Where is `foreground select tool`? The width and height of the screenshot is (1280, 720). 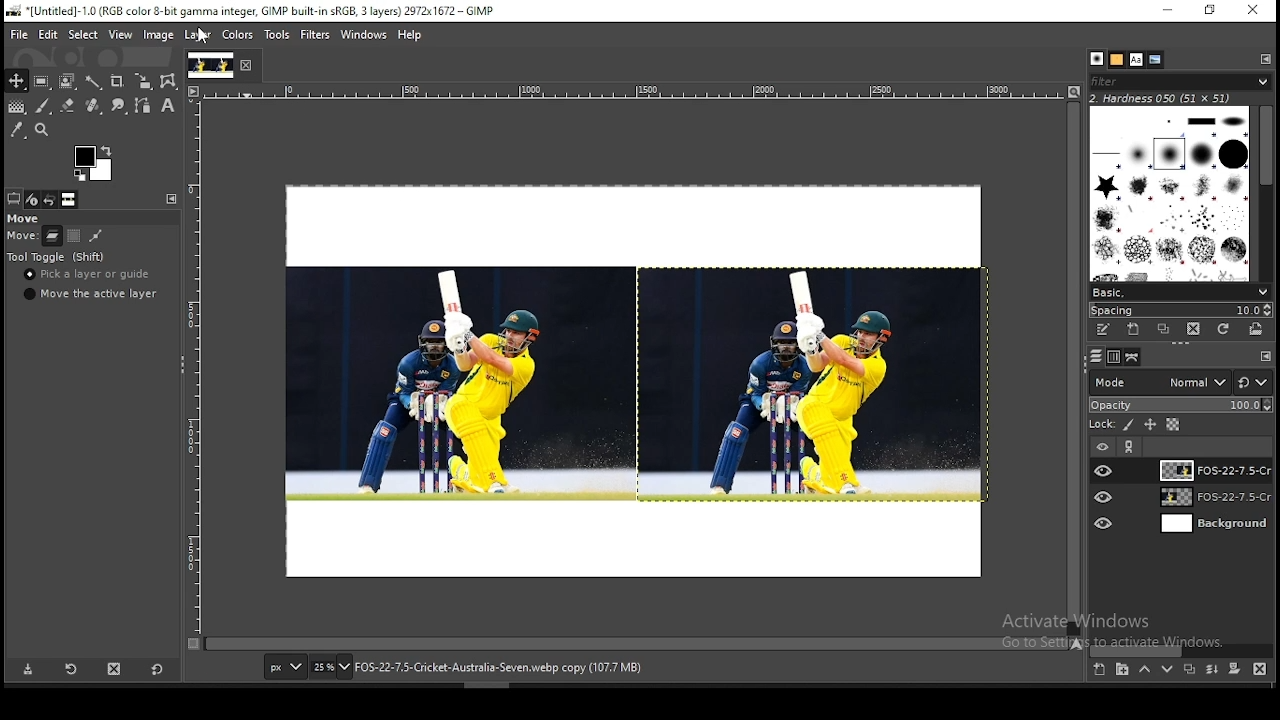 foreground select tool is located at coordinates (68, 79).